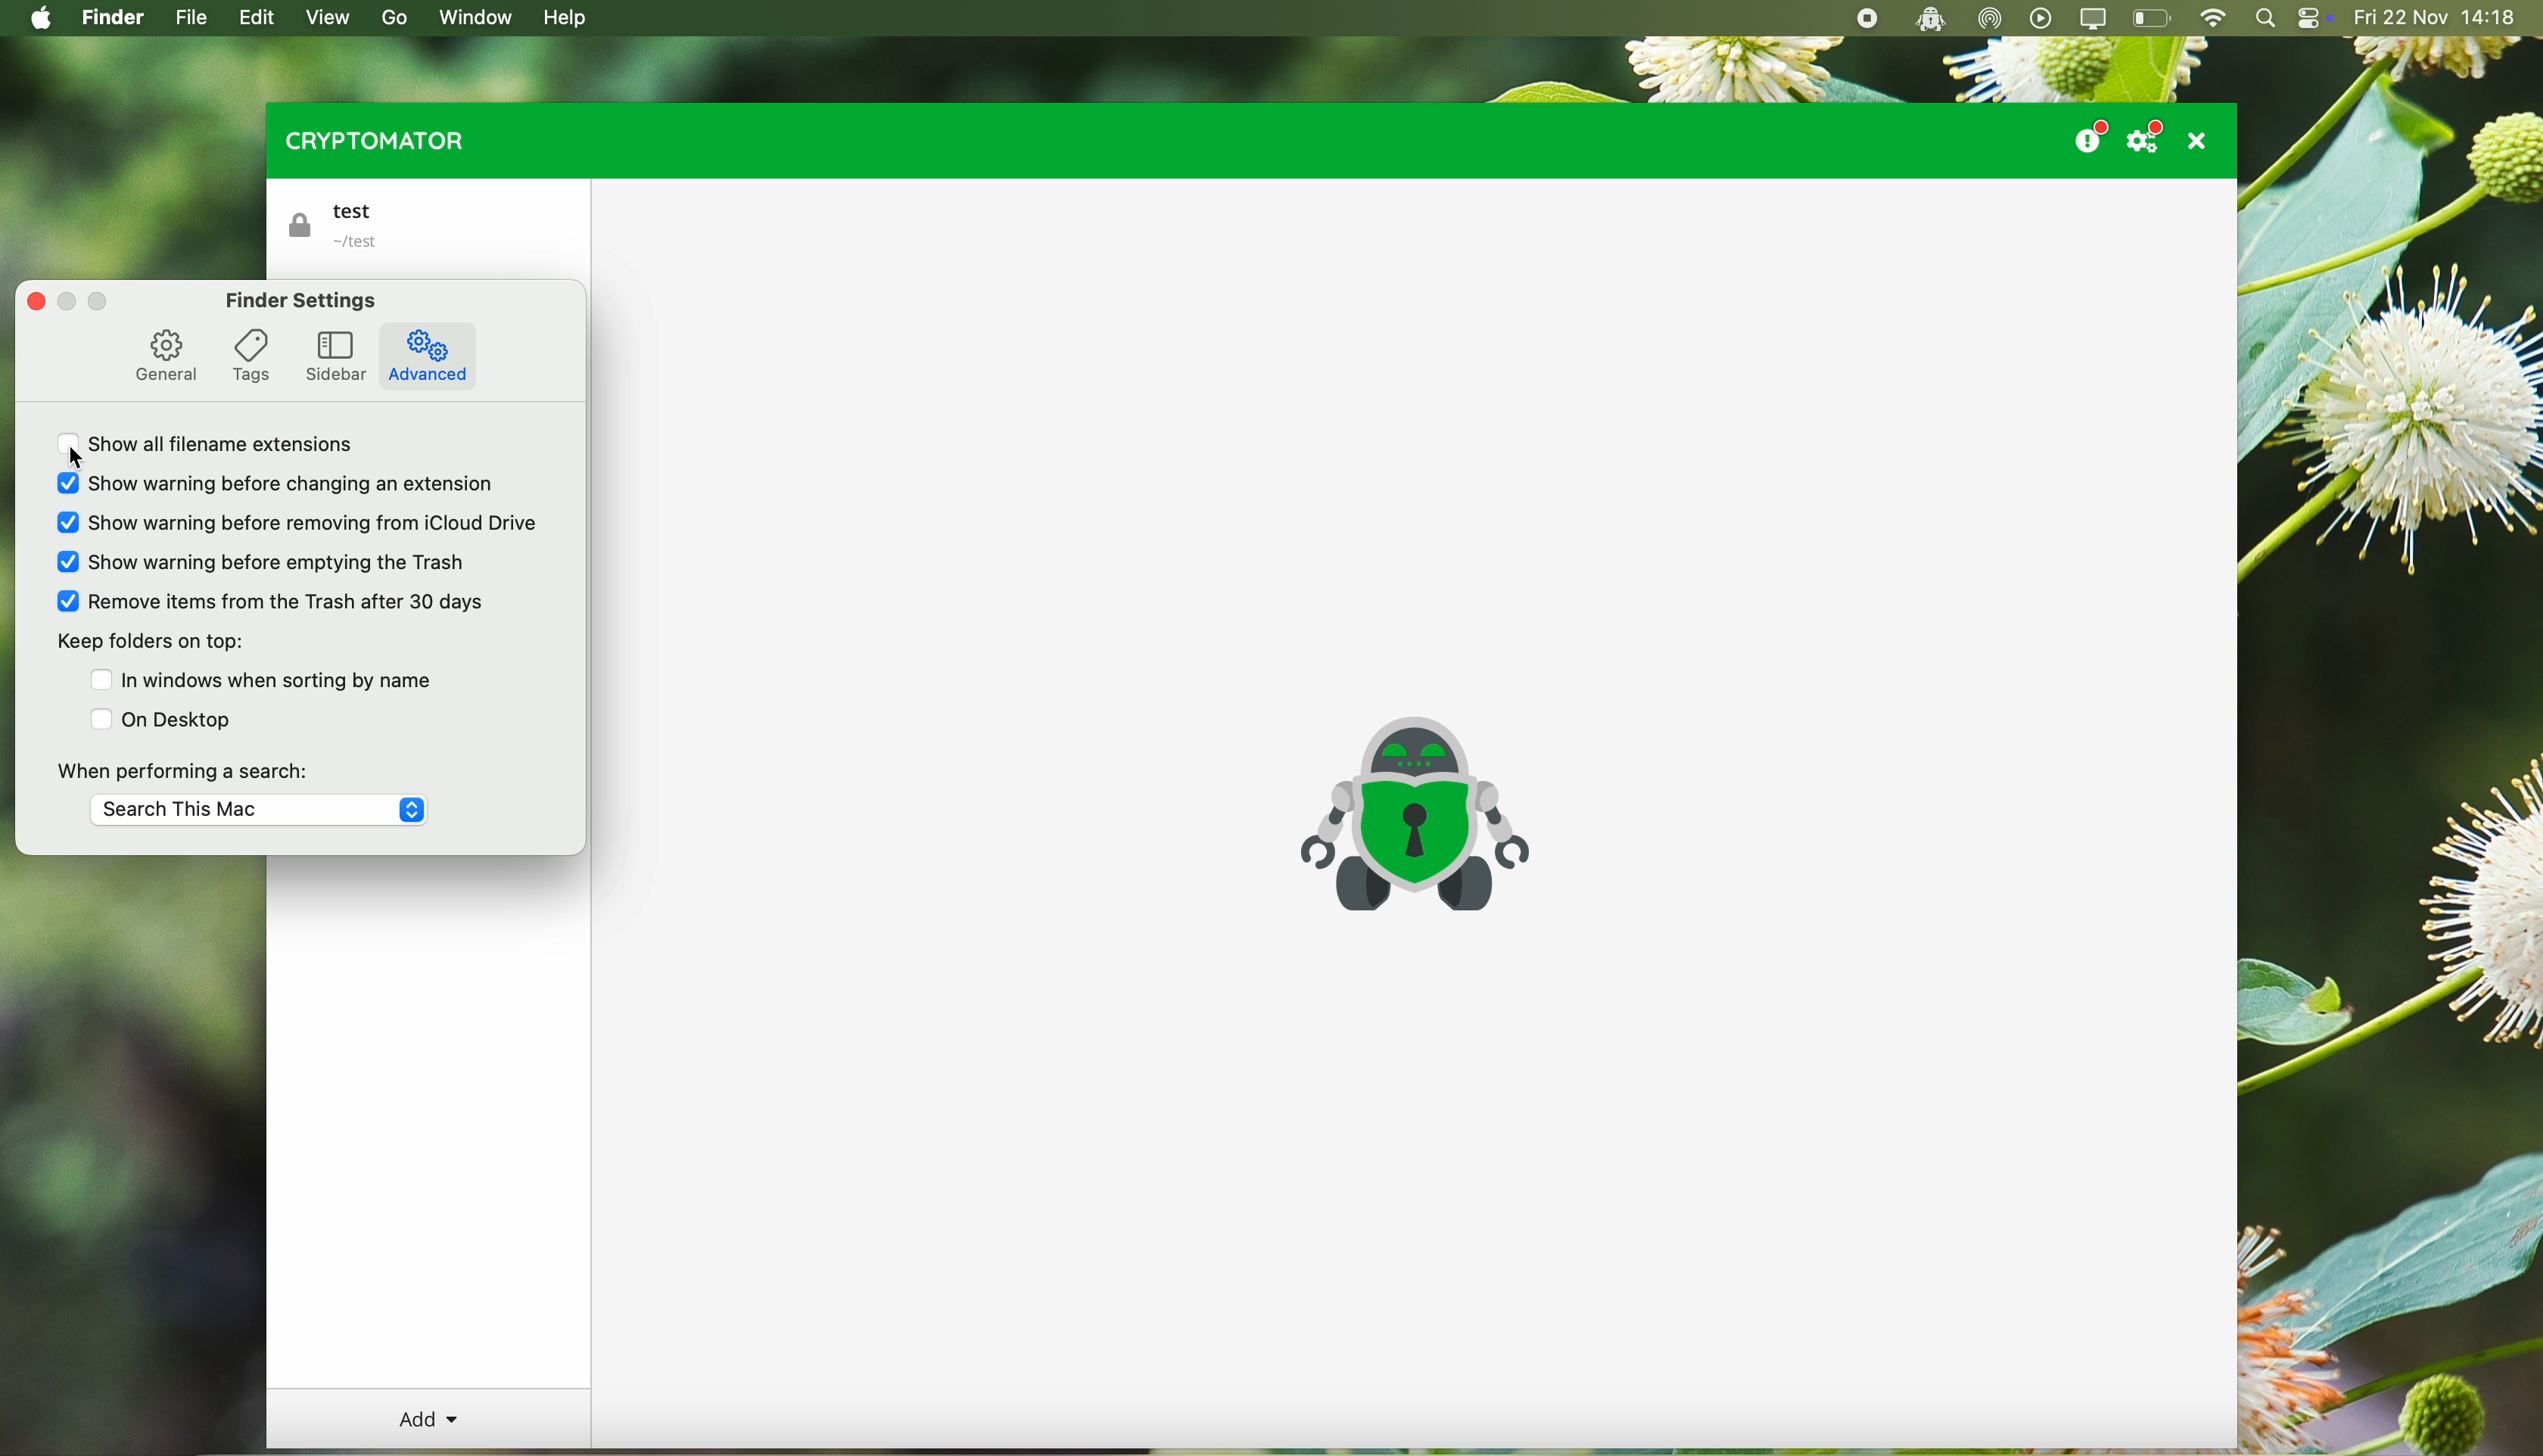 The width and height of the screenshot is (2543, 1456). Describe the element at coordinates (391, 17) in the screenshot. I see `go` at that location.